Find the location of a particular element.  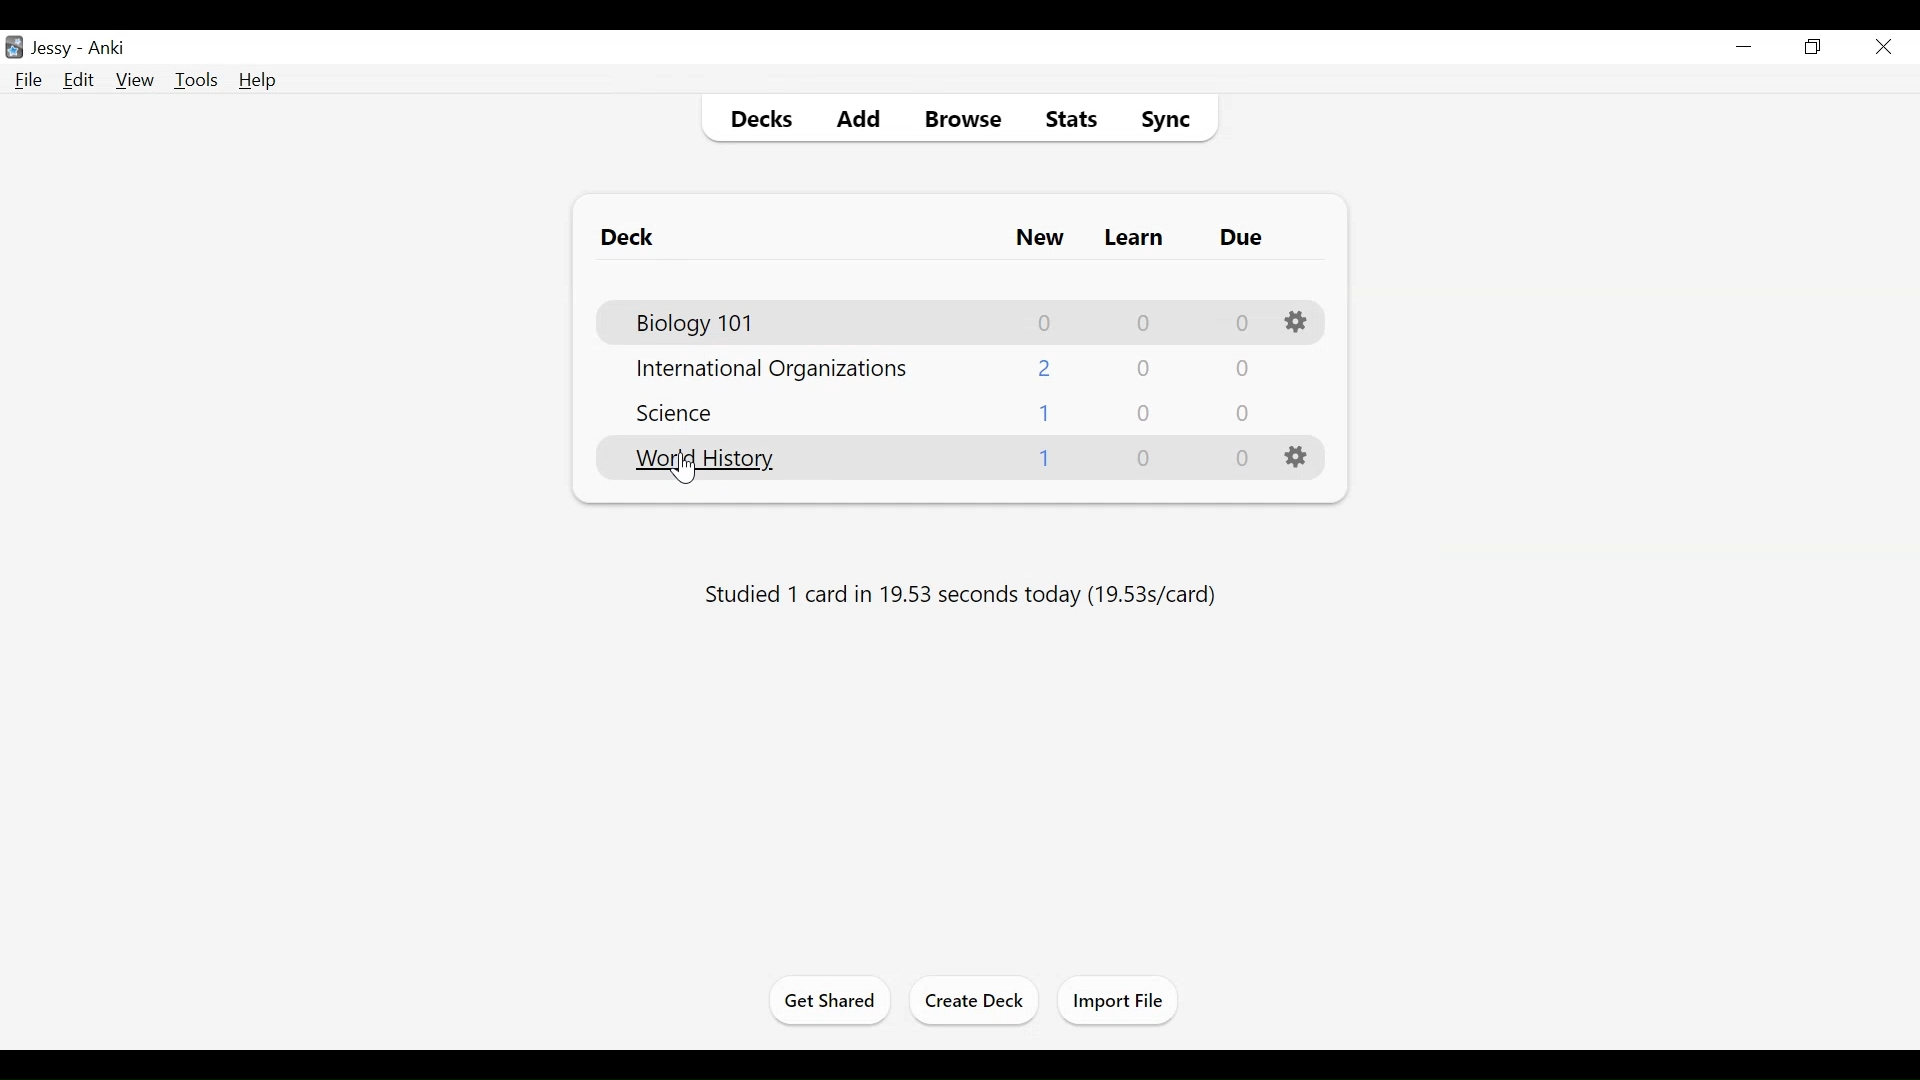

Edit is located at coordinates (79, 80).